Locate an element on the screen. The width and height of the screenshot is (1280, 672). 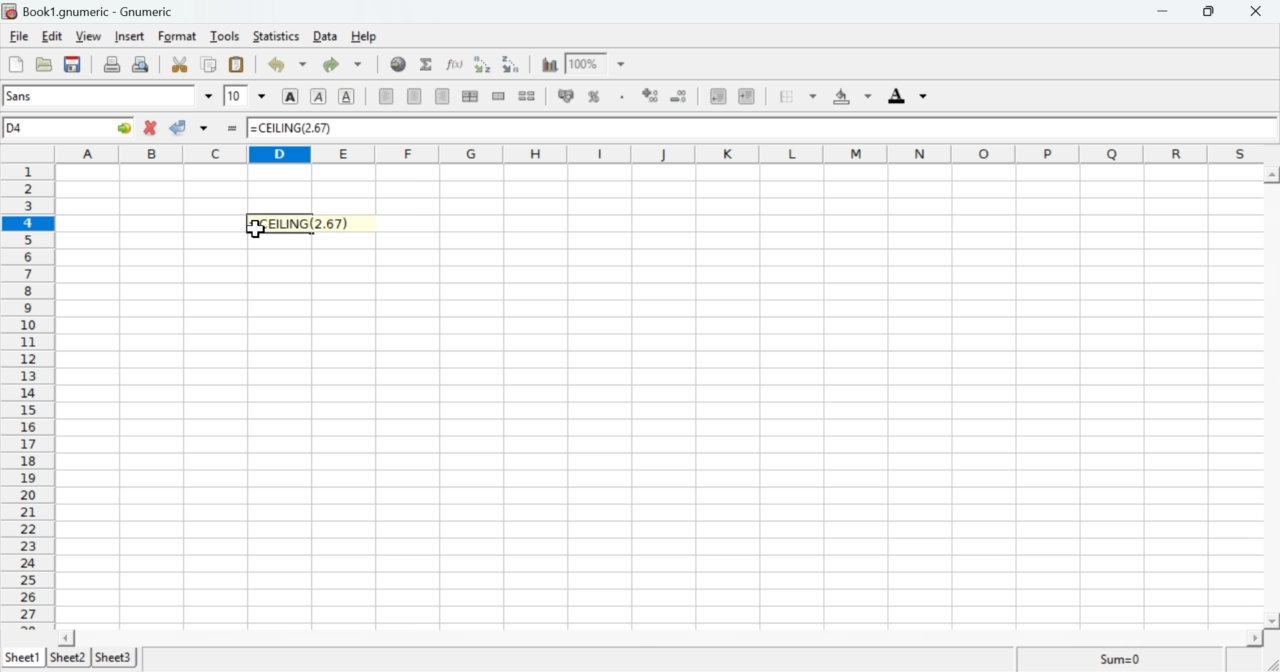
Center horizontally across selection is located at coordinates (471, 96).